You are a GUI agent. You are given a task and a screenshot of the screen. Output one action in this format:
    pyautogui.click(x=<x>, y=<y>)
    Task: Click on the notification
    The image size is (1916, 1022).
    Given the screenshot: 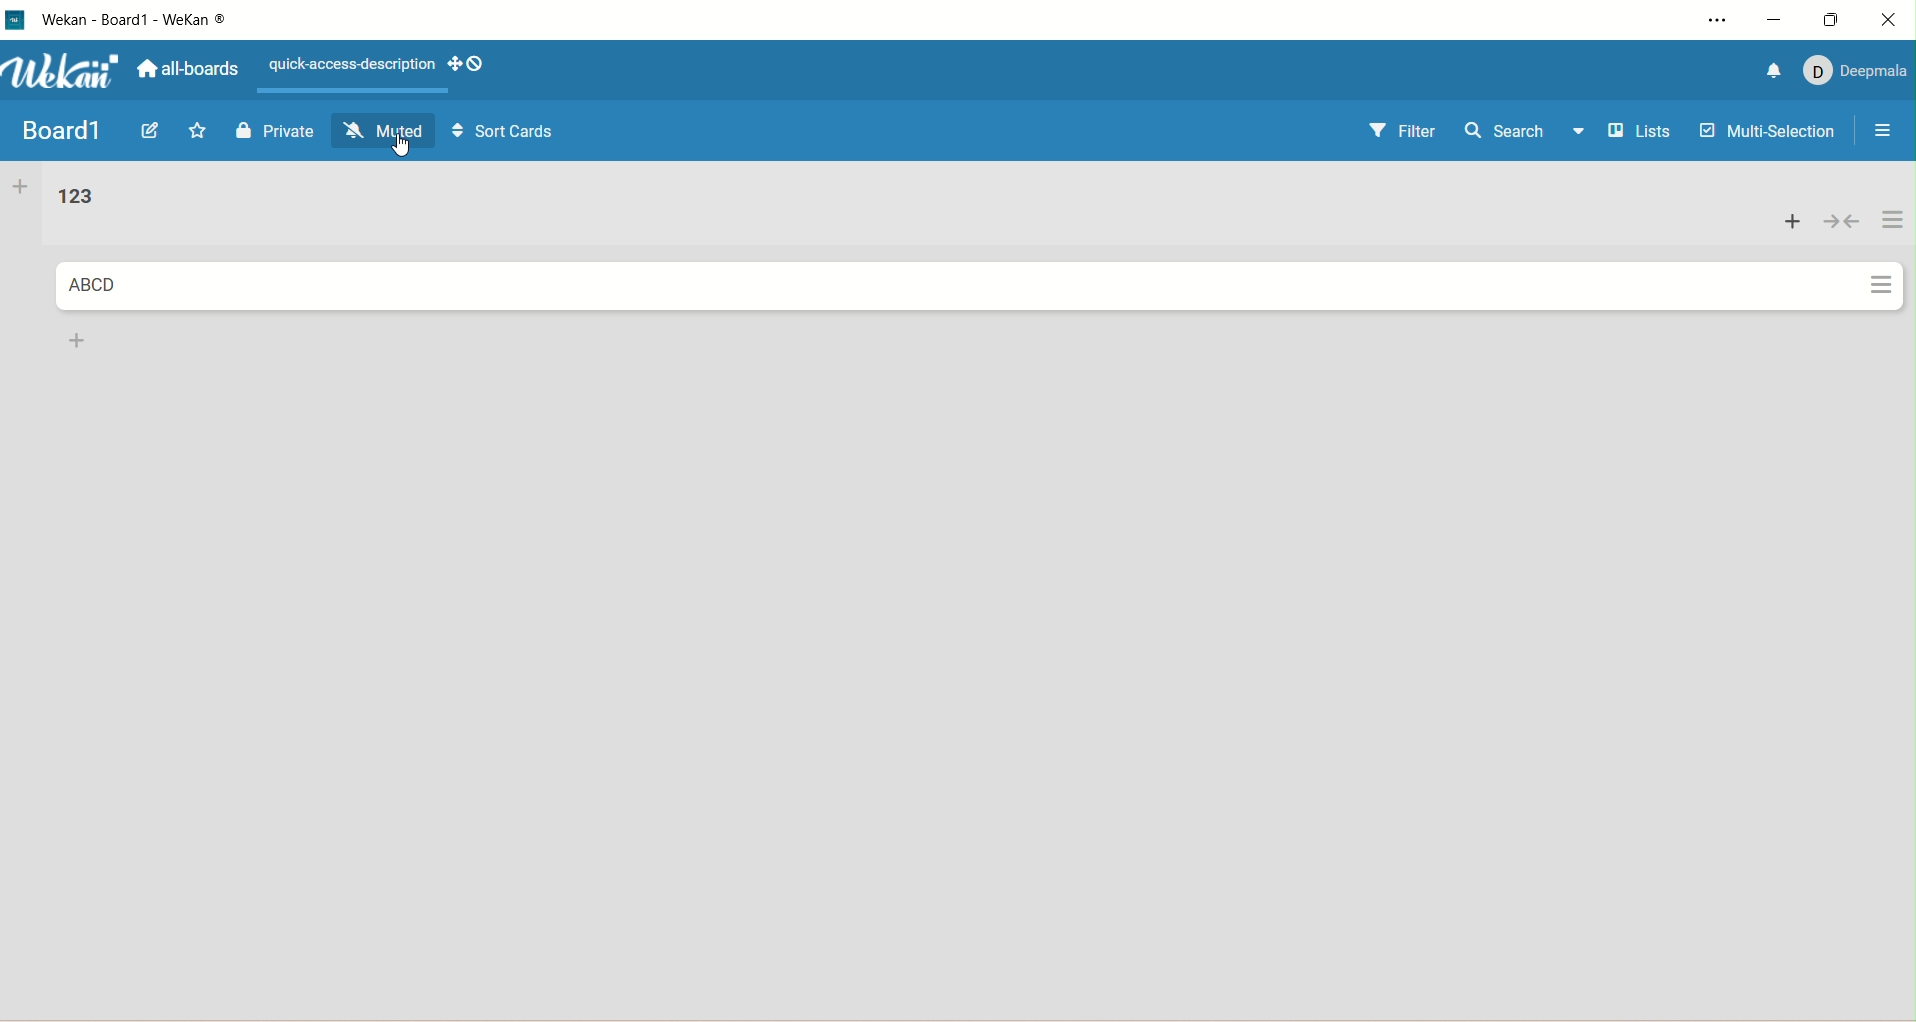 What is the action you would take?
    pyautogui.click(x=1771, y=70)
    